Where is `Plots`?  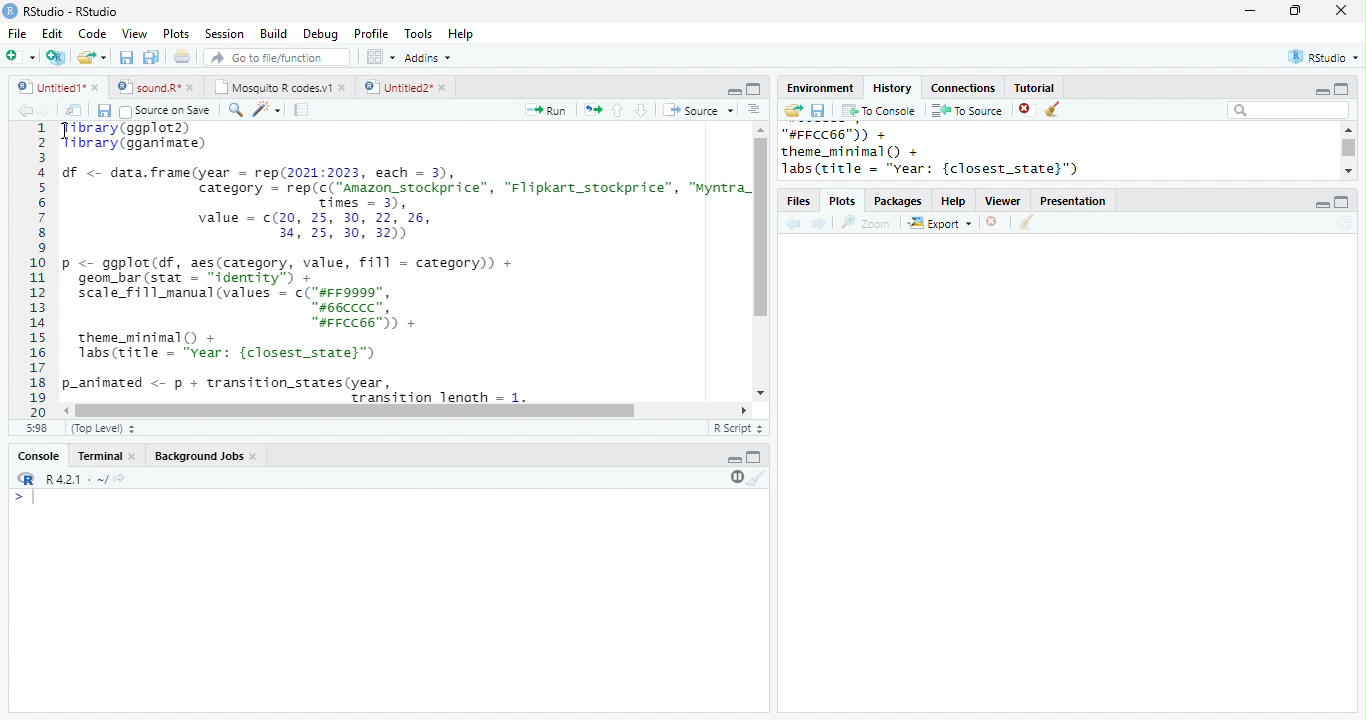
Plots is located at coordinates (842, 201).